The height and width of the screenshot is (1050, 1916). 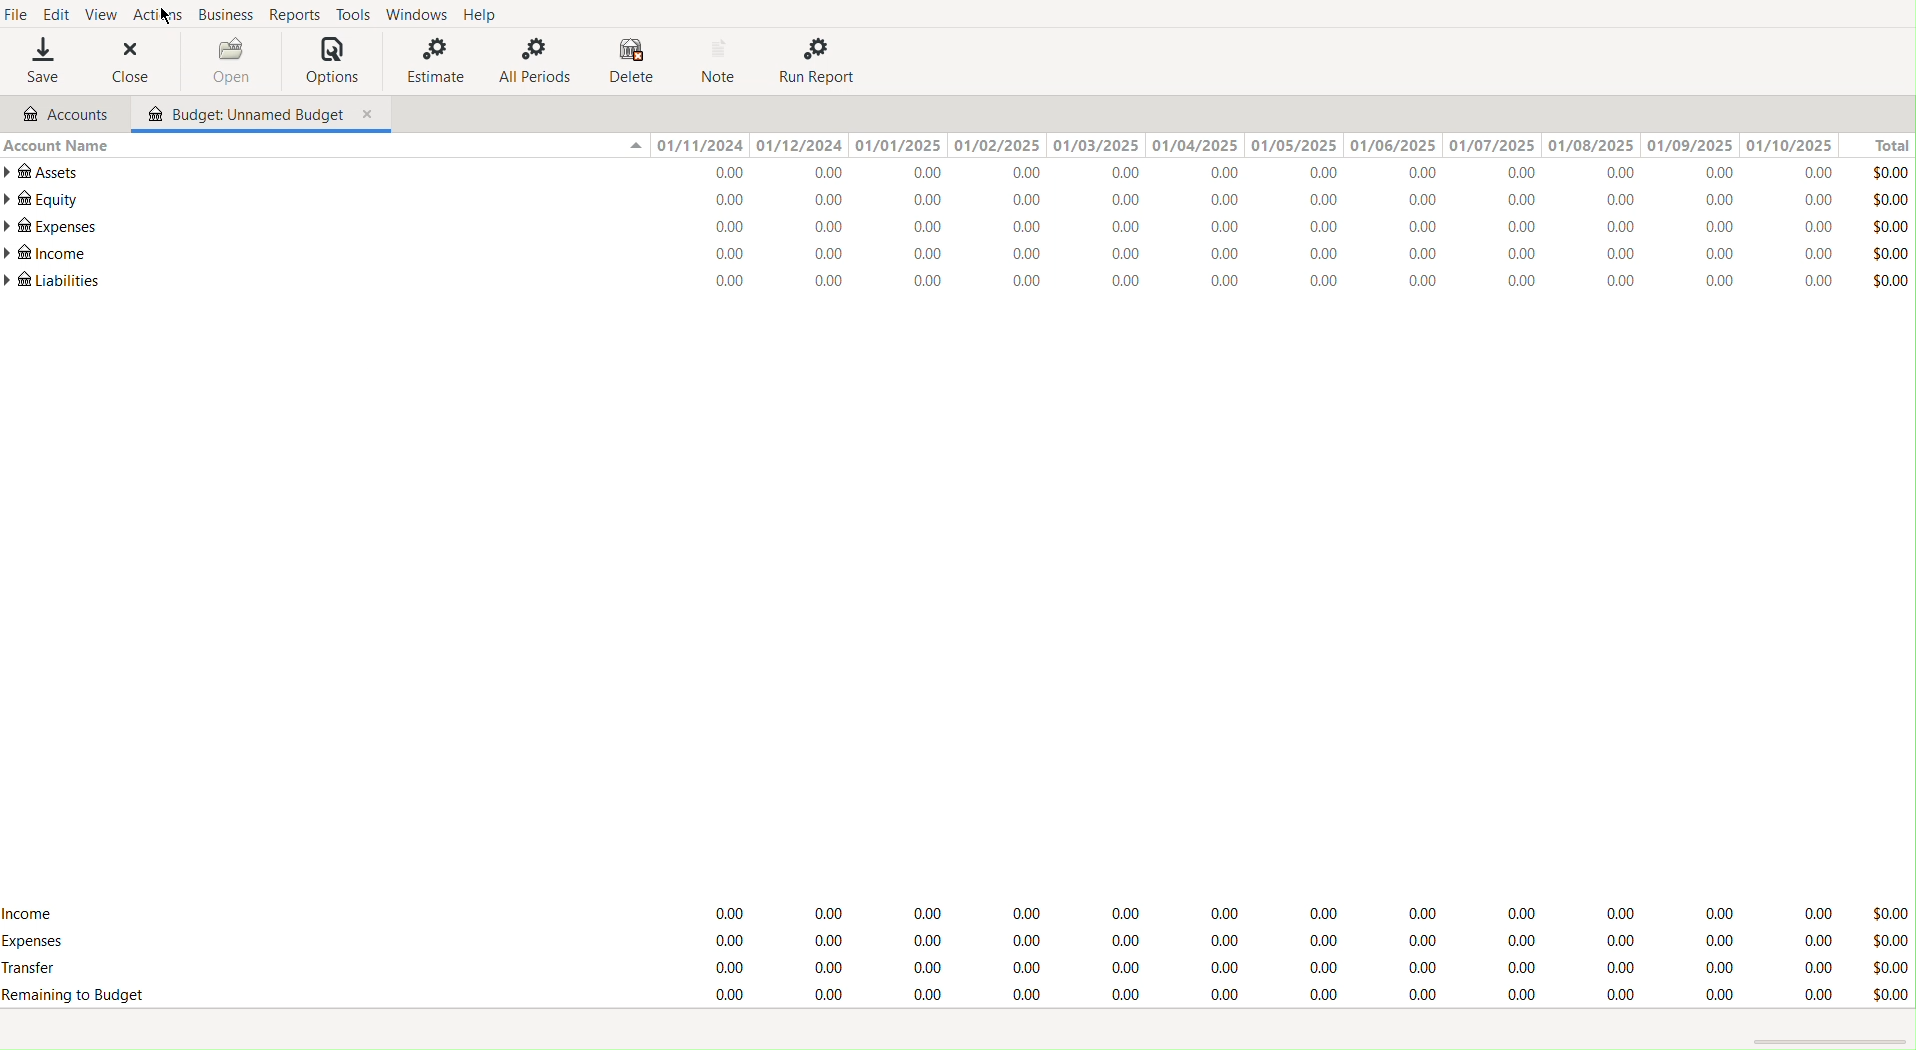 I want to click on Note, so click(x=723, y=61).